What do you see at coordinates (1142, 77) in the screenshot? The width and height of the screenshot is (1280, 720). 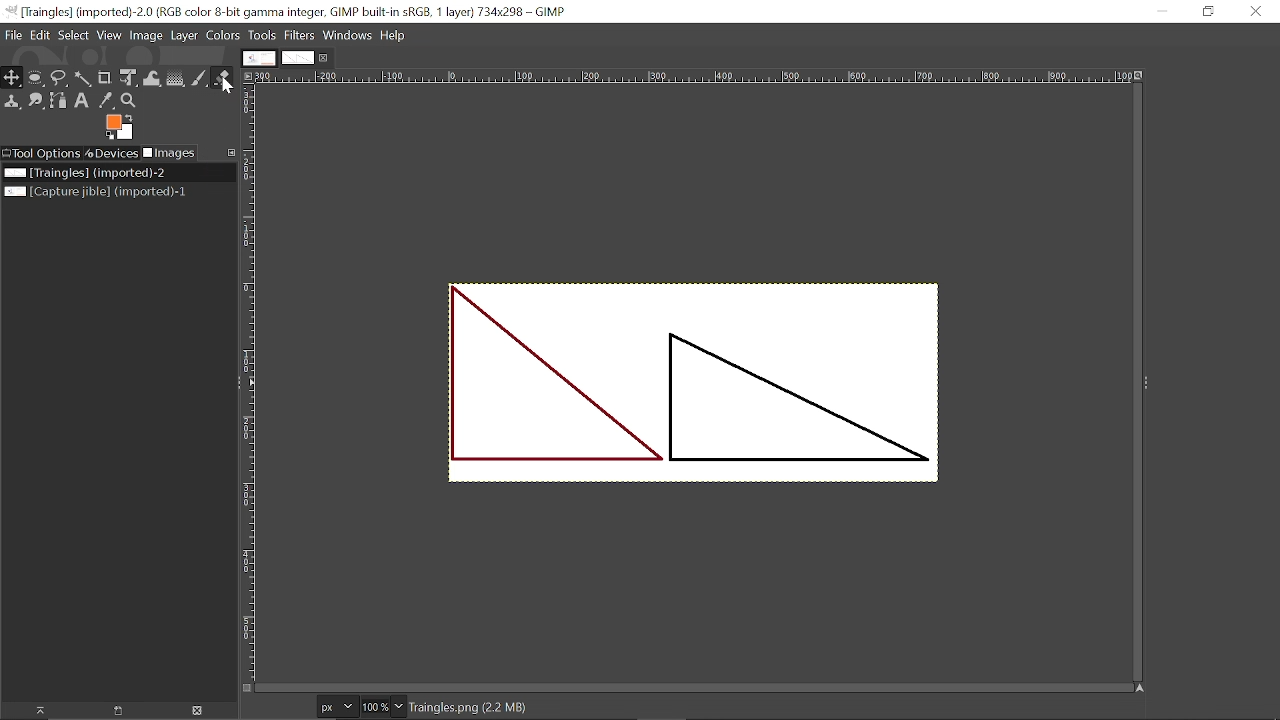 I see `Zoom when window size changes` at bounding box center [1142, 77].